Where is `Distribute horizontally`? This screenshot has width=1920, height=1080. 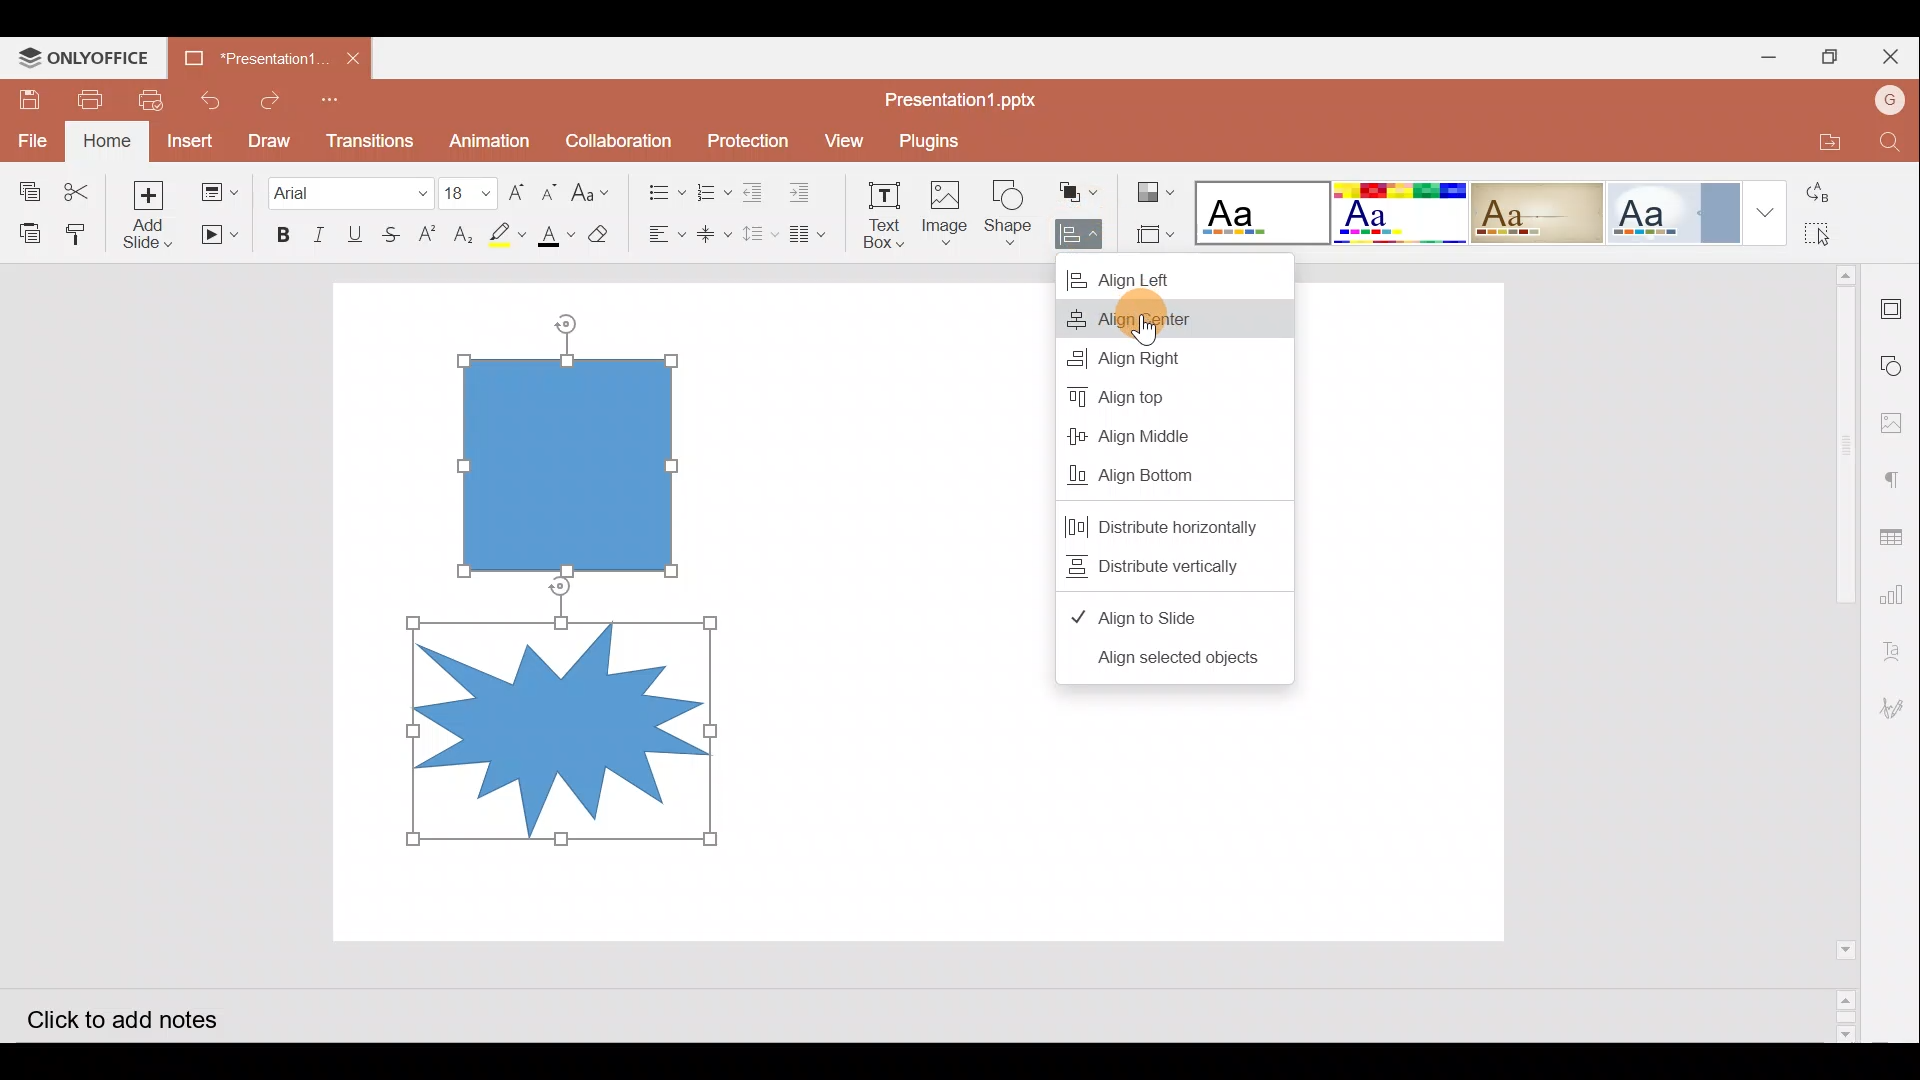 Distribute horizontally is located at coordinates (1163, 518).